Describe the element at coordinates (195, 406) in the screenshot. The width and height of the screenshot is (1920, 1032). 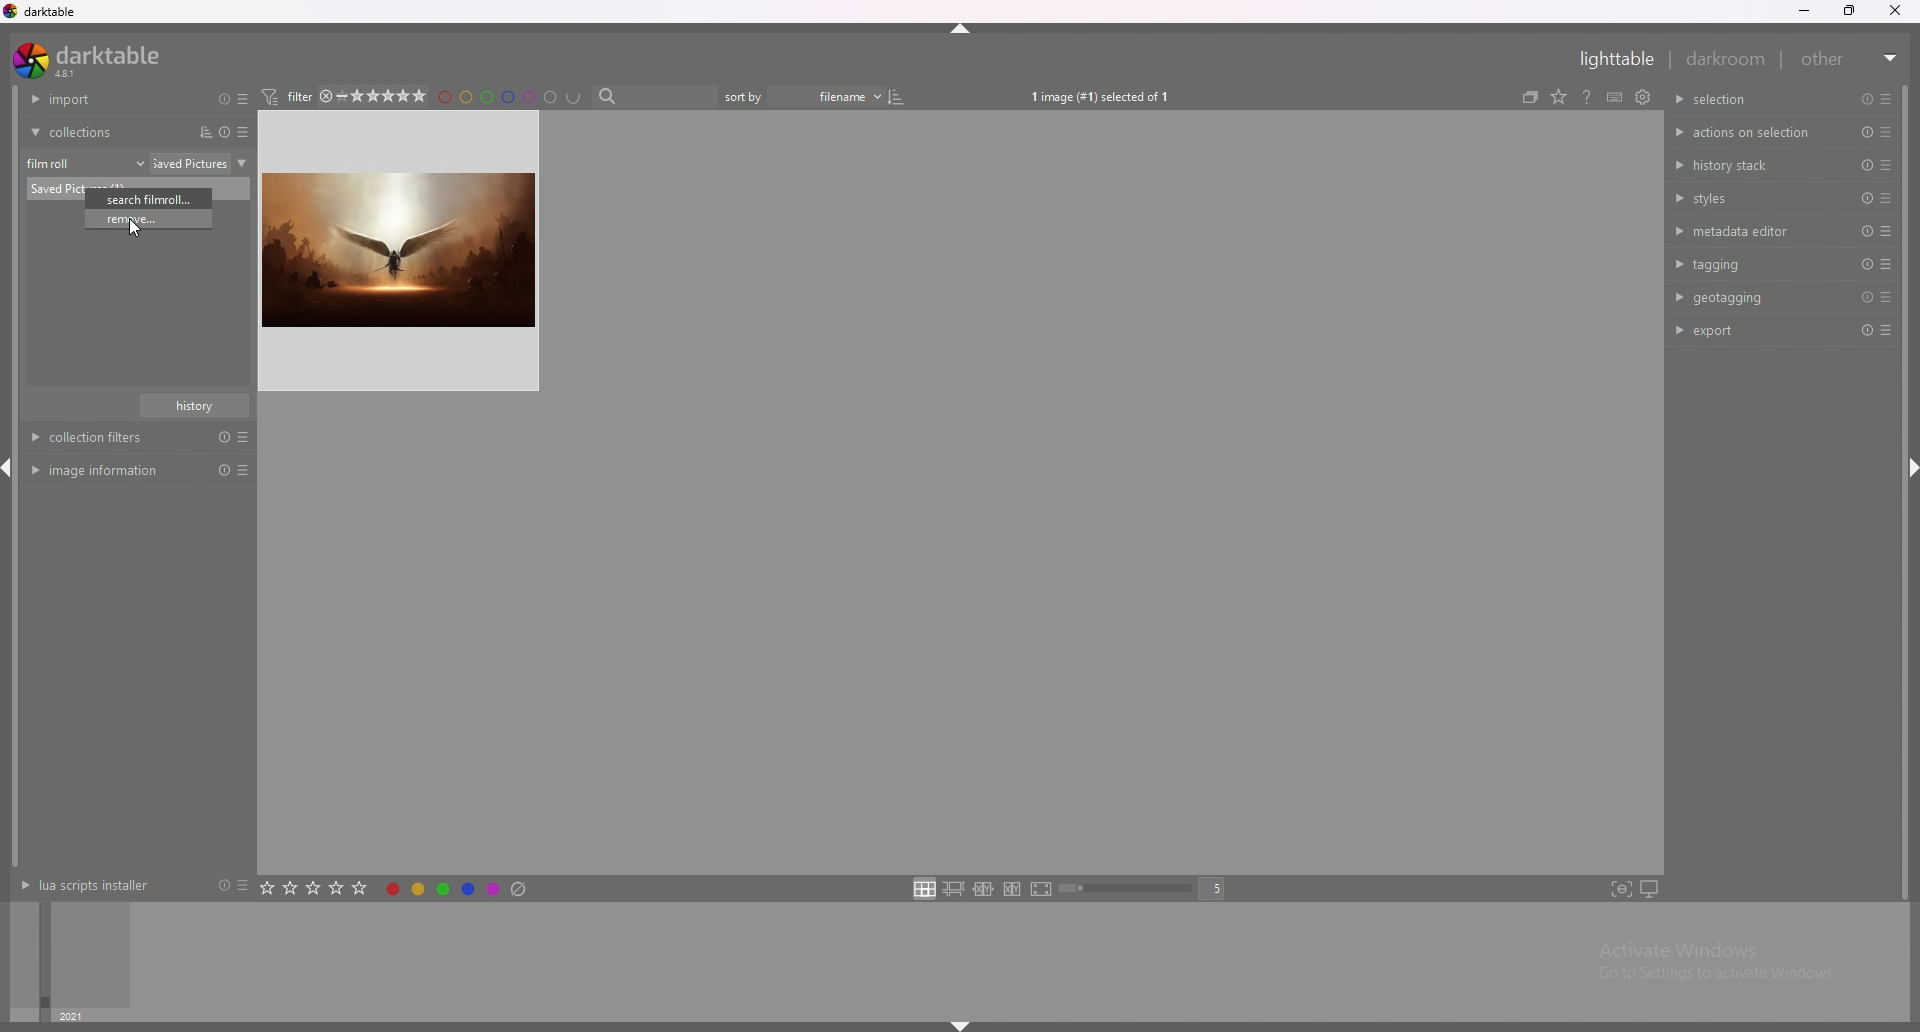
I see `history name` at that location.